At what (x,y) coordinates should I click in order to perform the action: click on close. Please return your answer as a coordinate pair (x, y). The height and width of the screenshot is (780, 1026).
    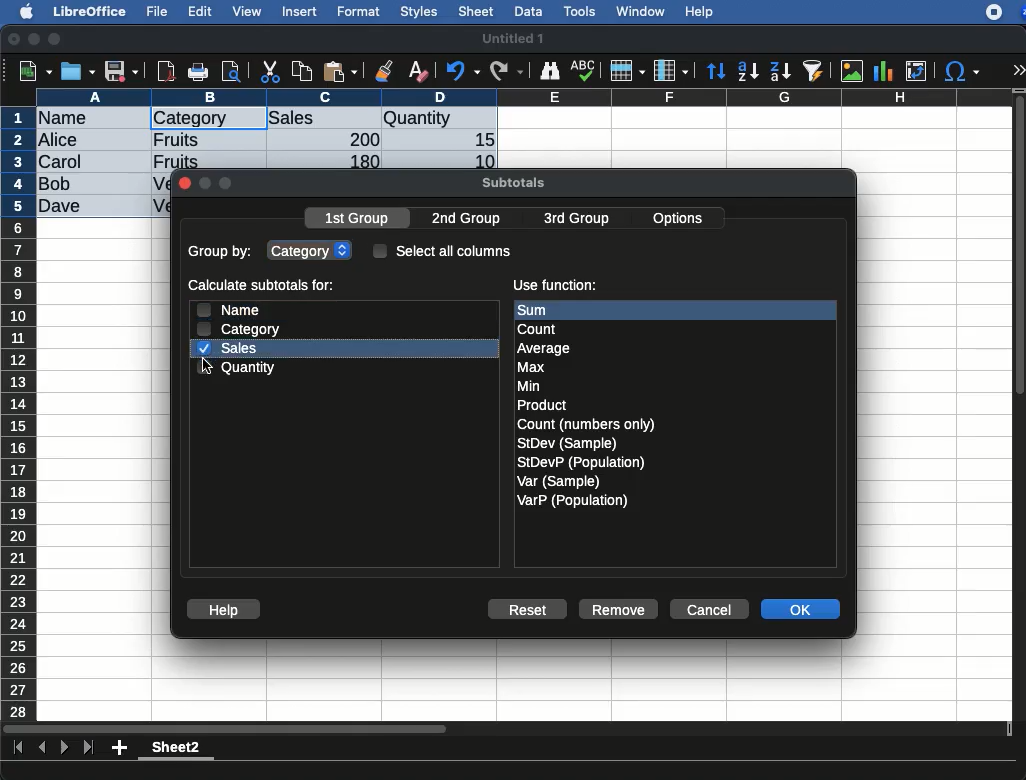
    Looking at the image, I should click on (184, 185).